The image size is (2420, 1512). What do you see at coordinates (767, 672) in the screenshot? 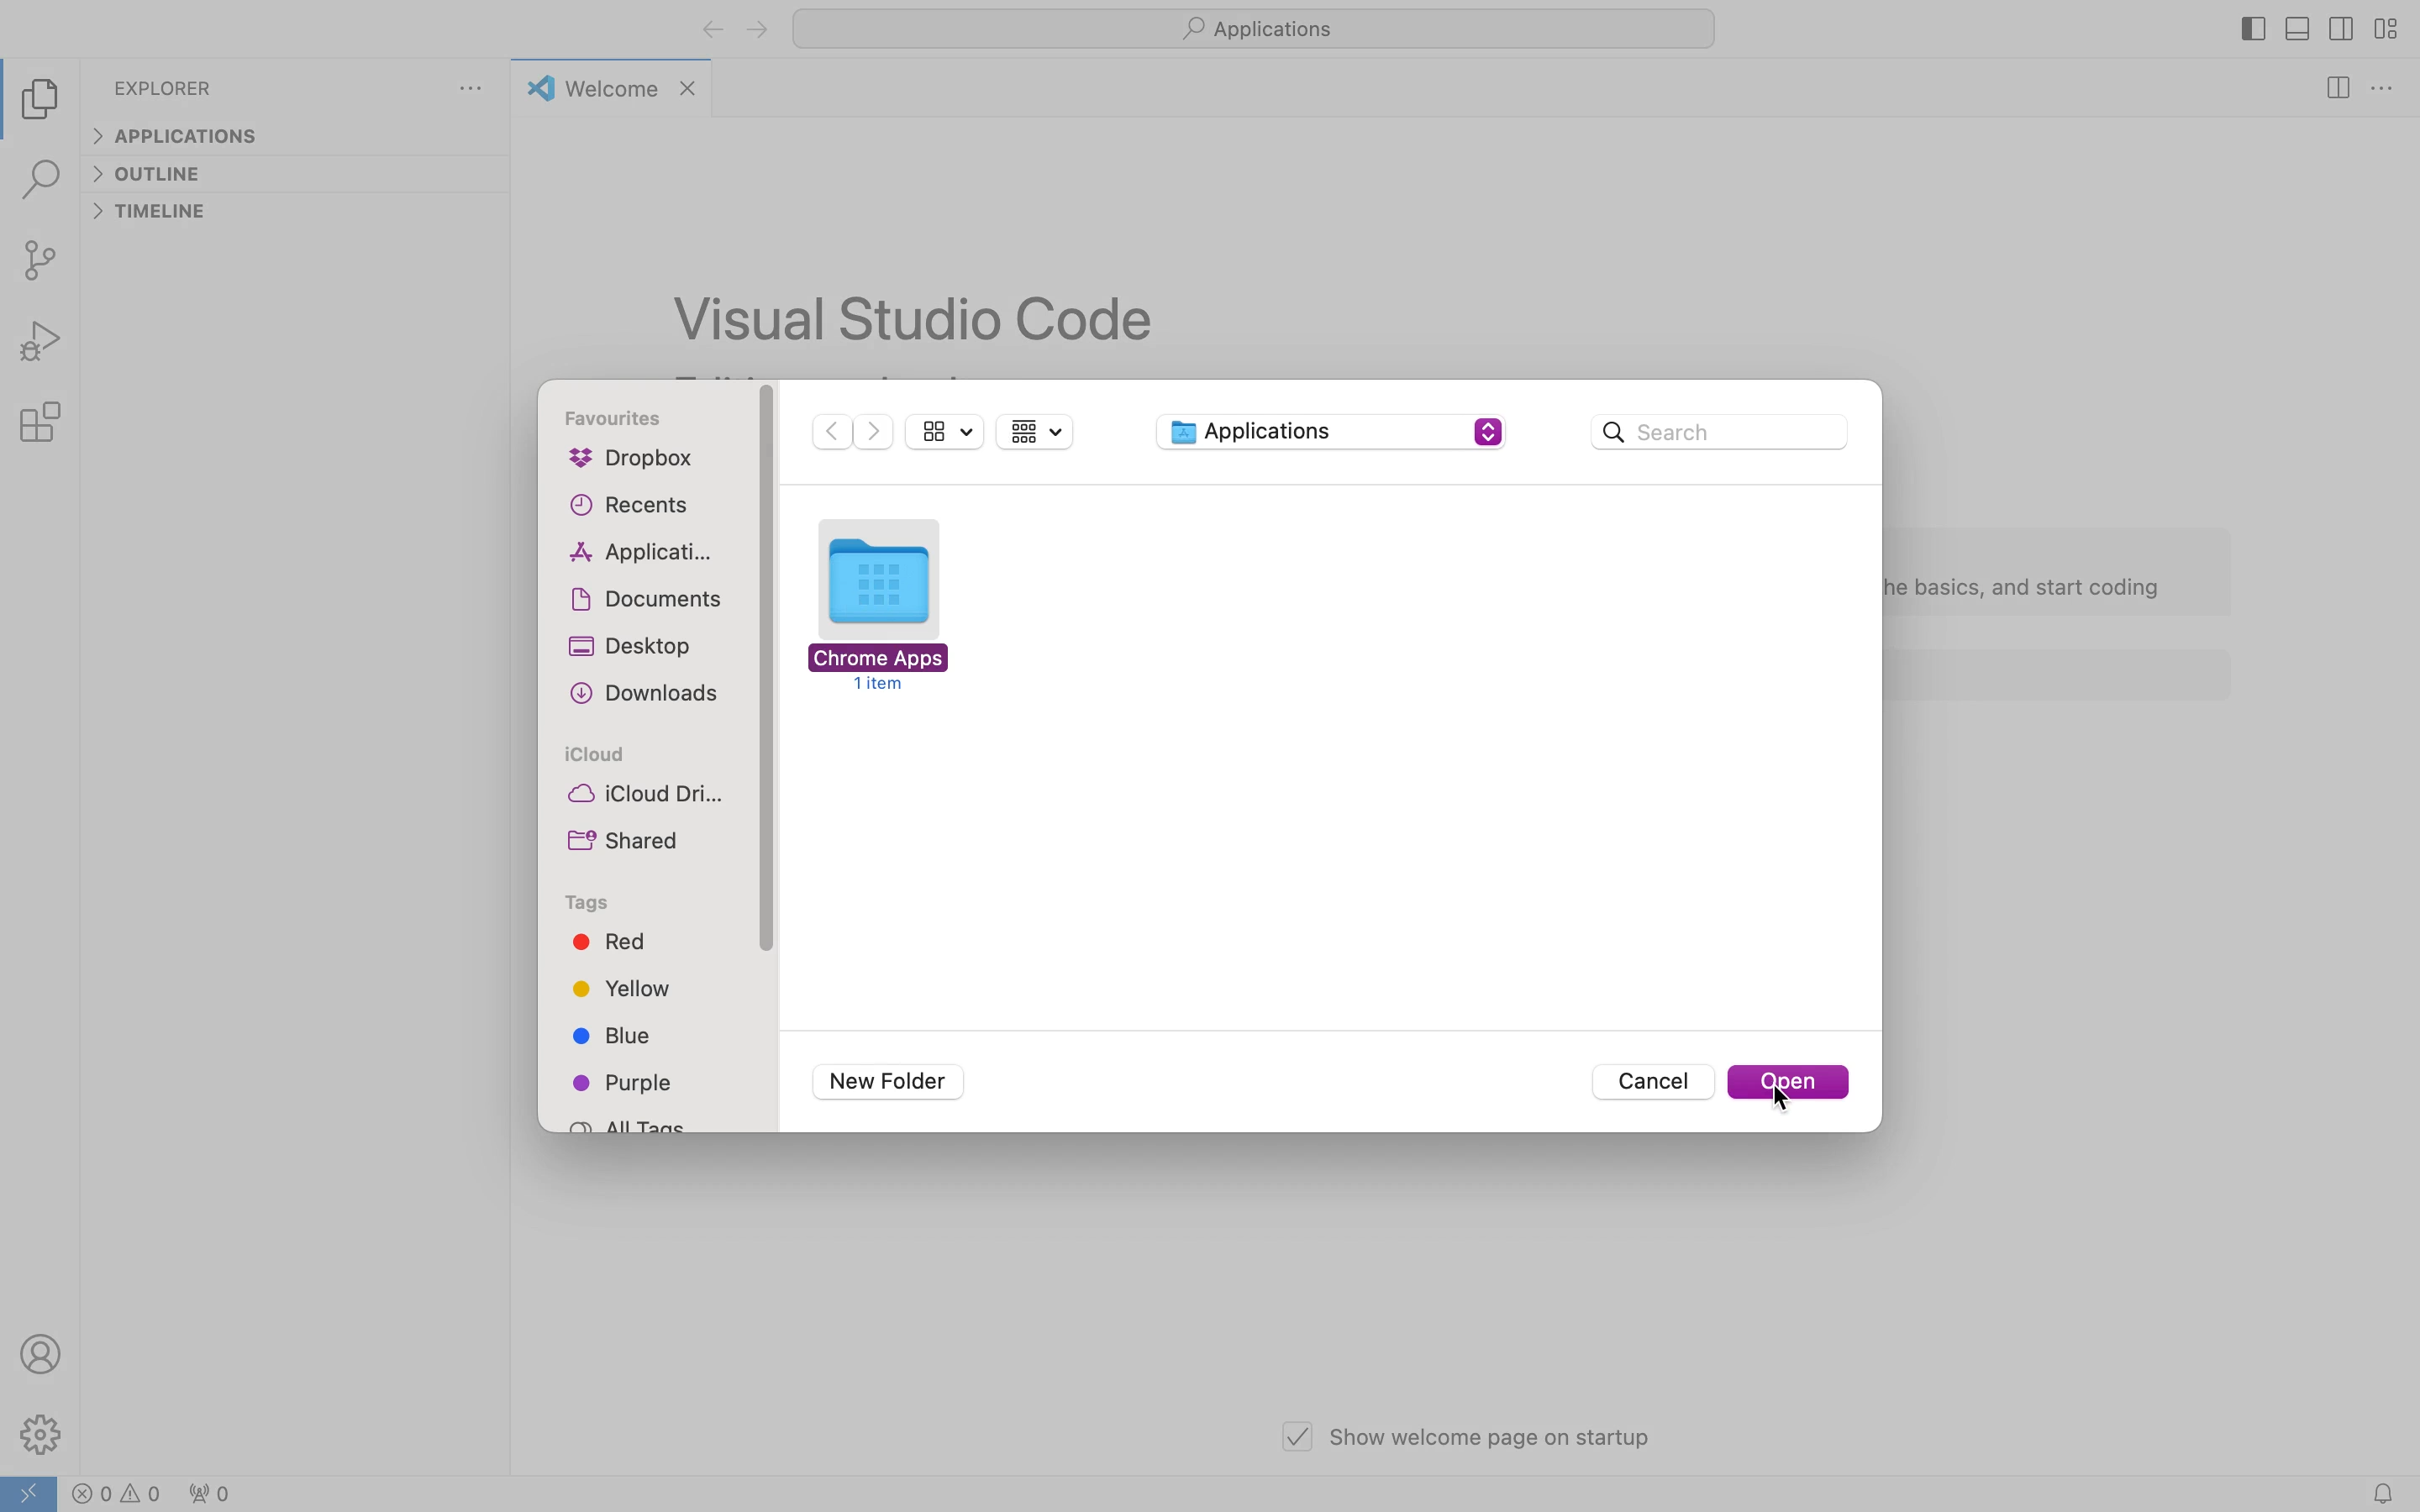
I see `vertical scroll bar` at bounding box center [767, 672].